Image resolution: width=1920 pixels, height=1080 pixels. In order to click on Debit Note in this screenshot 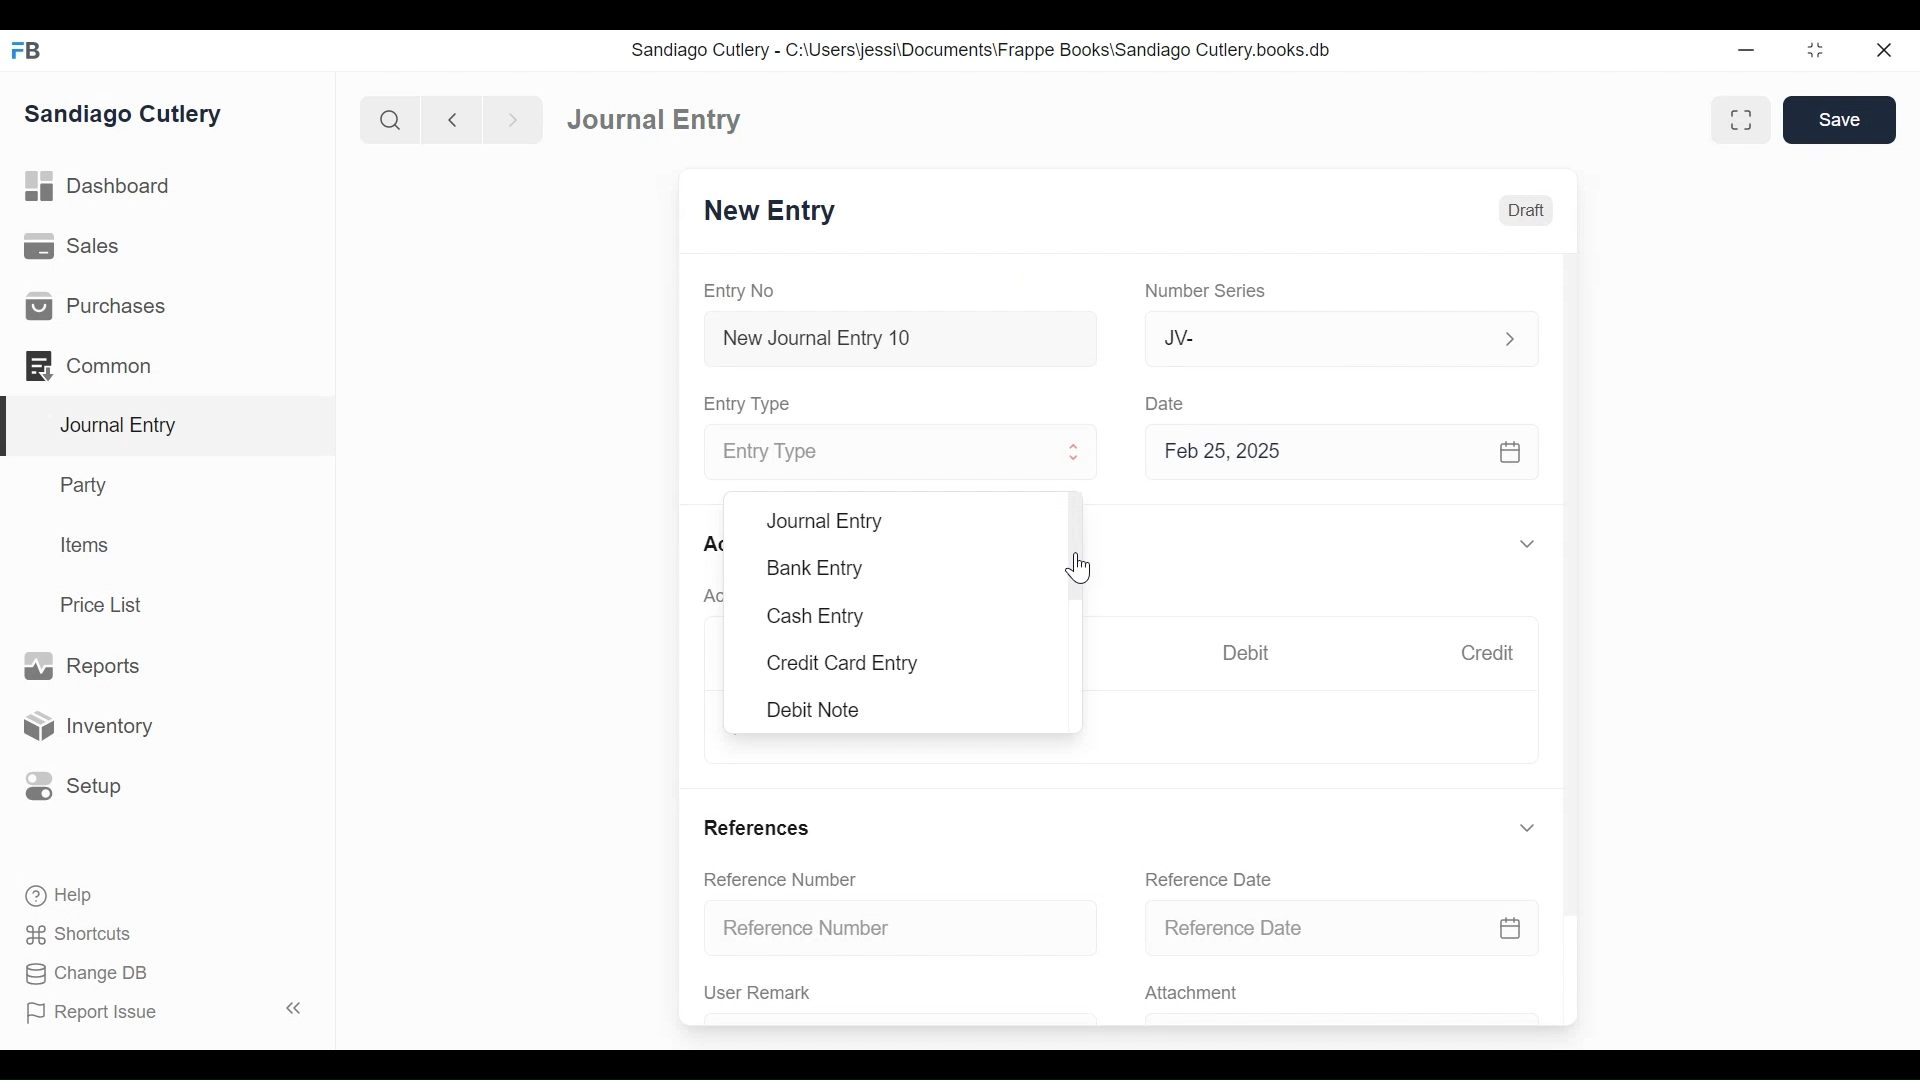, I will do `click(811, 709)`.